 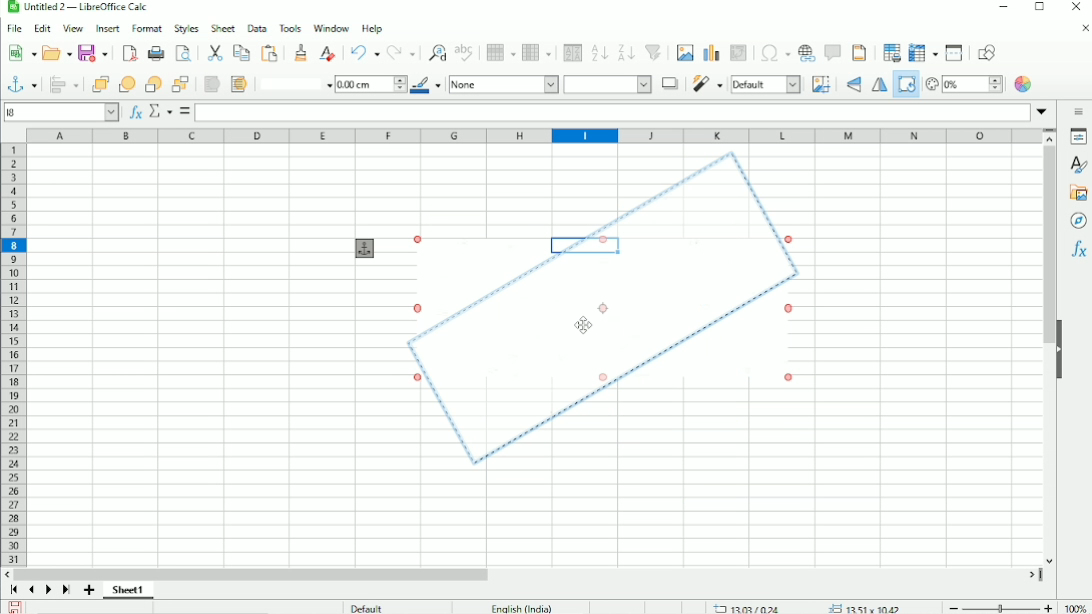 I want to click on Properties, so click(x=1076, y=137).